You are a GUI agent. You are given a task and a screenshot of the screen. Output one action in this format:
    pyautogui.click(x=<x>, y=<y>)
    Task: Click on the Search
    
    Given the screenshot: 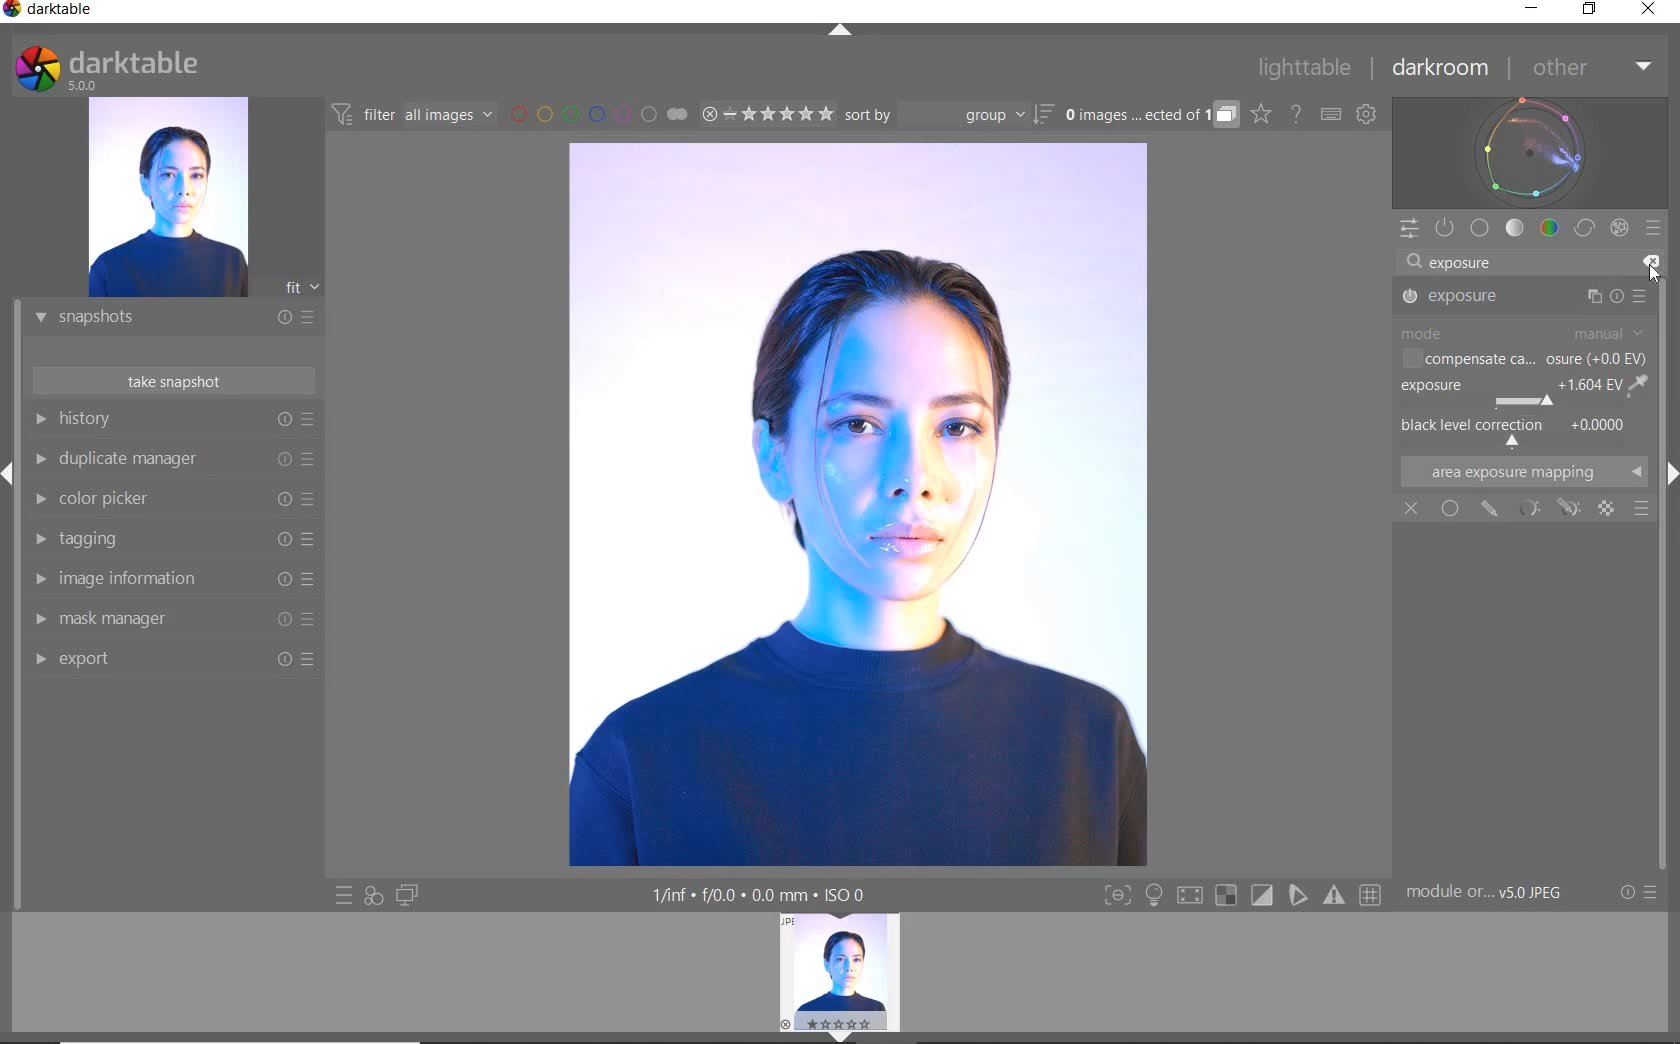 What is the action you would take?
    pyautogui.click(x=1411, y=263)
    